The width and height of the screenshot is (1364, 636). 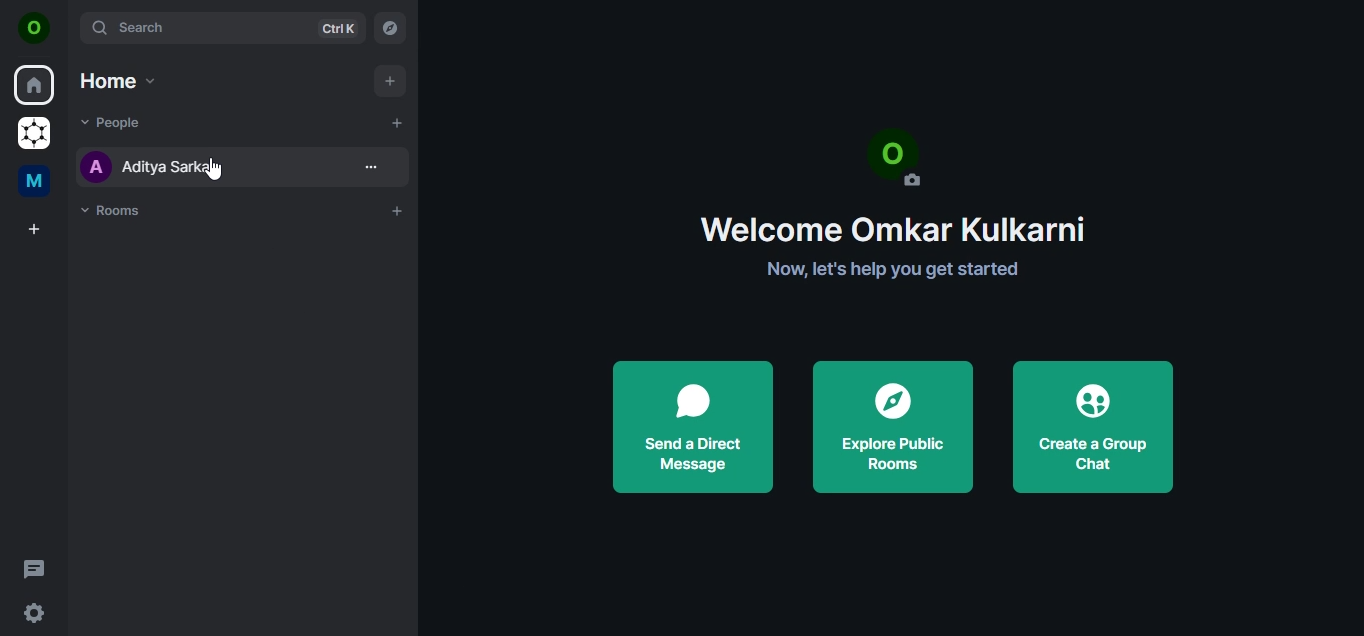 I want to click on add room, so click(x=396, y=211).